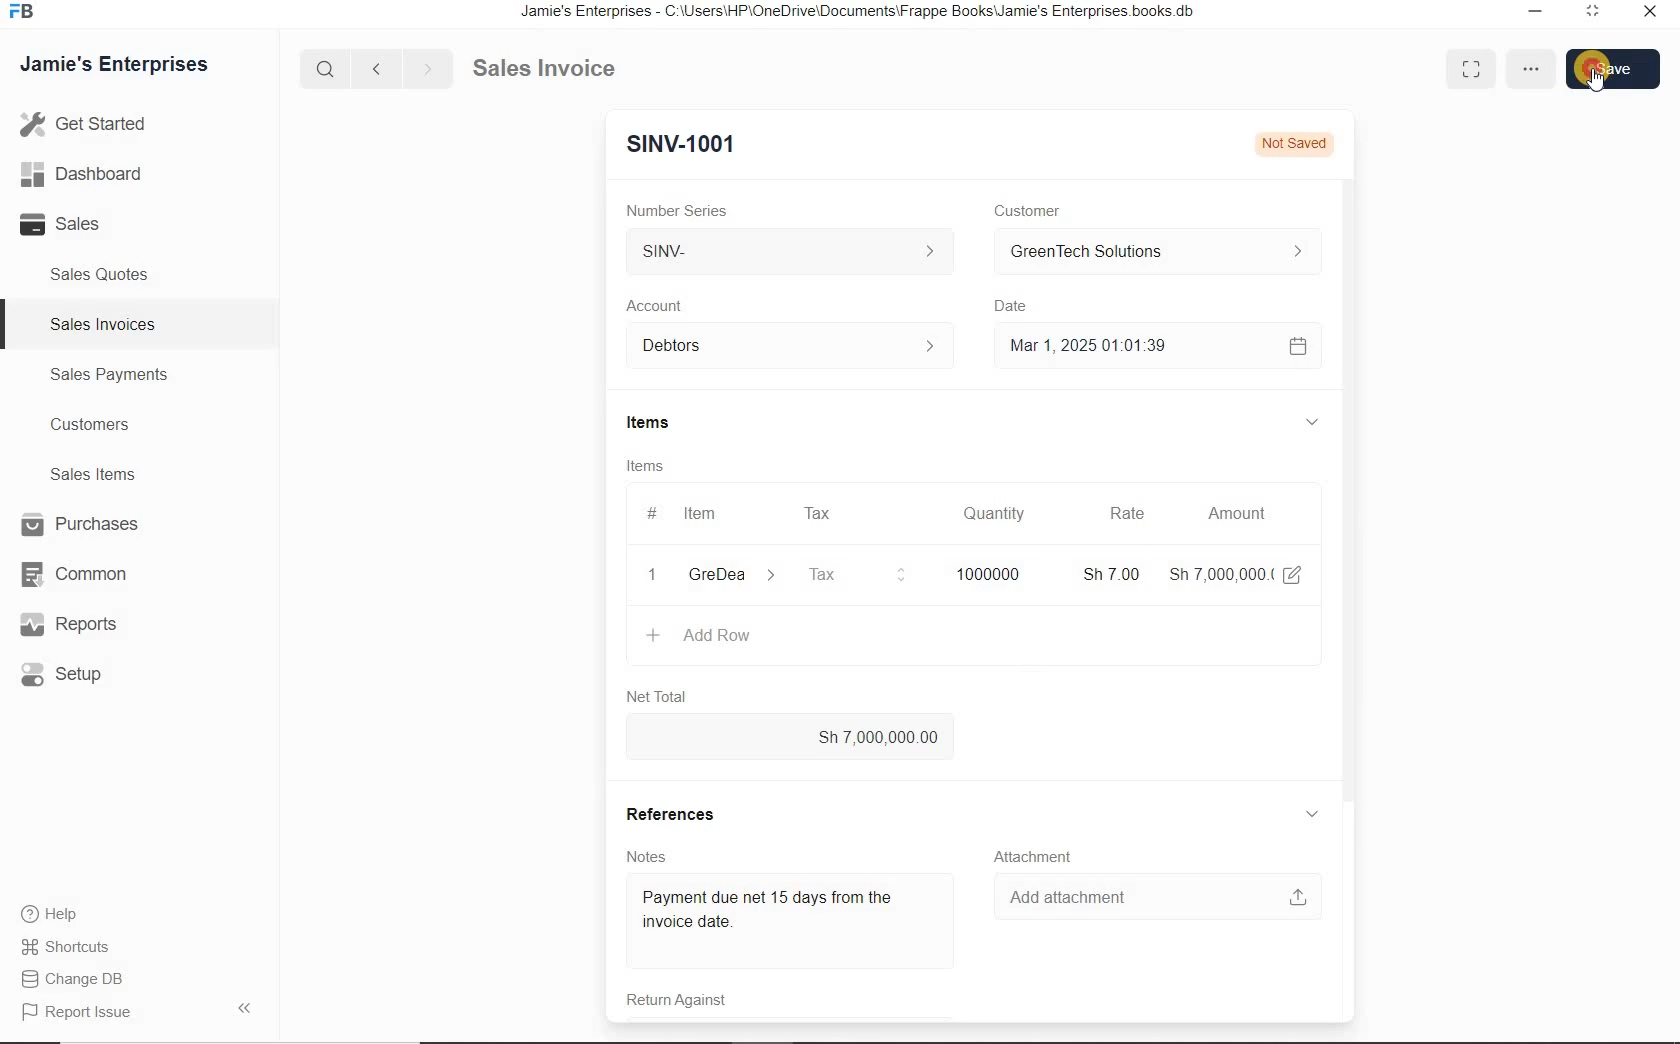 Image resolution: width=1680 pixels, height=1044 pixels. Describe the element at coordinates (644, 466) in the screenshot. I see `Items.` at that location.